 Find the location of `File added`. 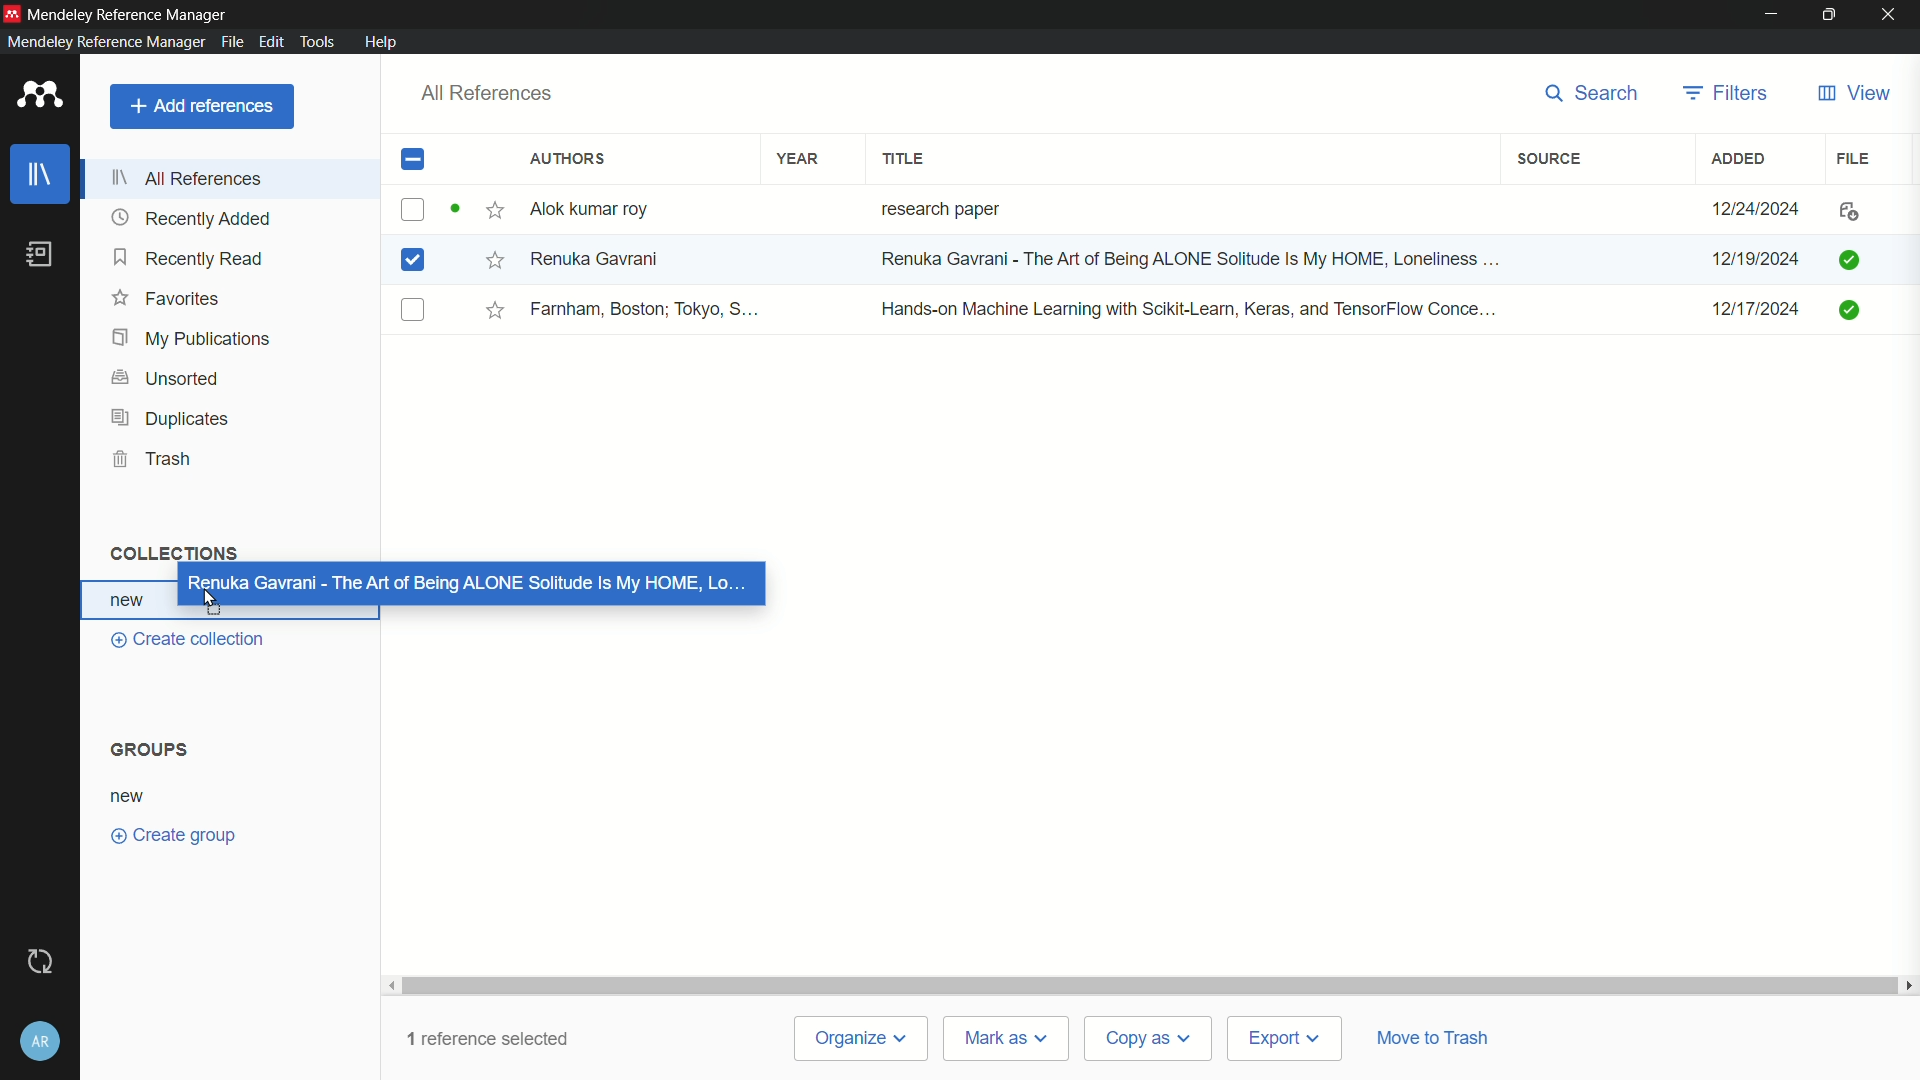

File added is located at coordinates (1853, 259).